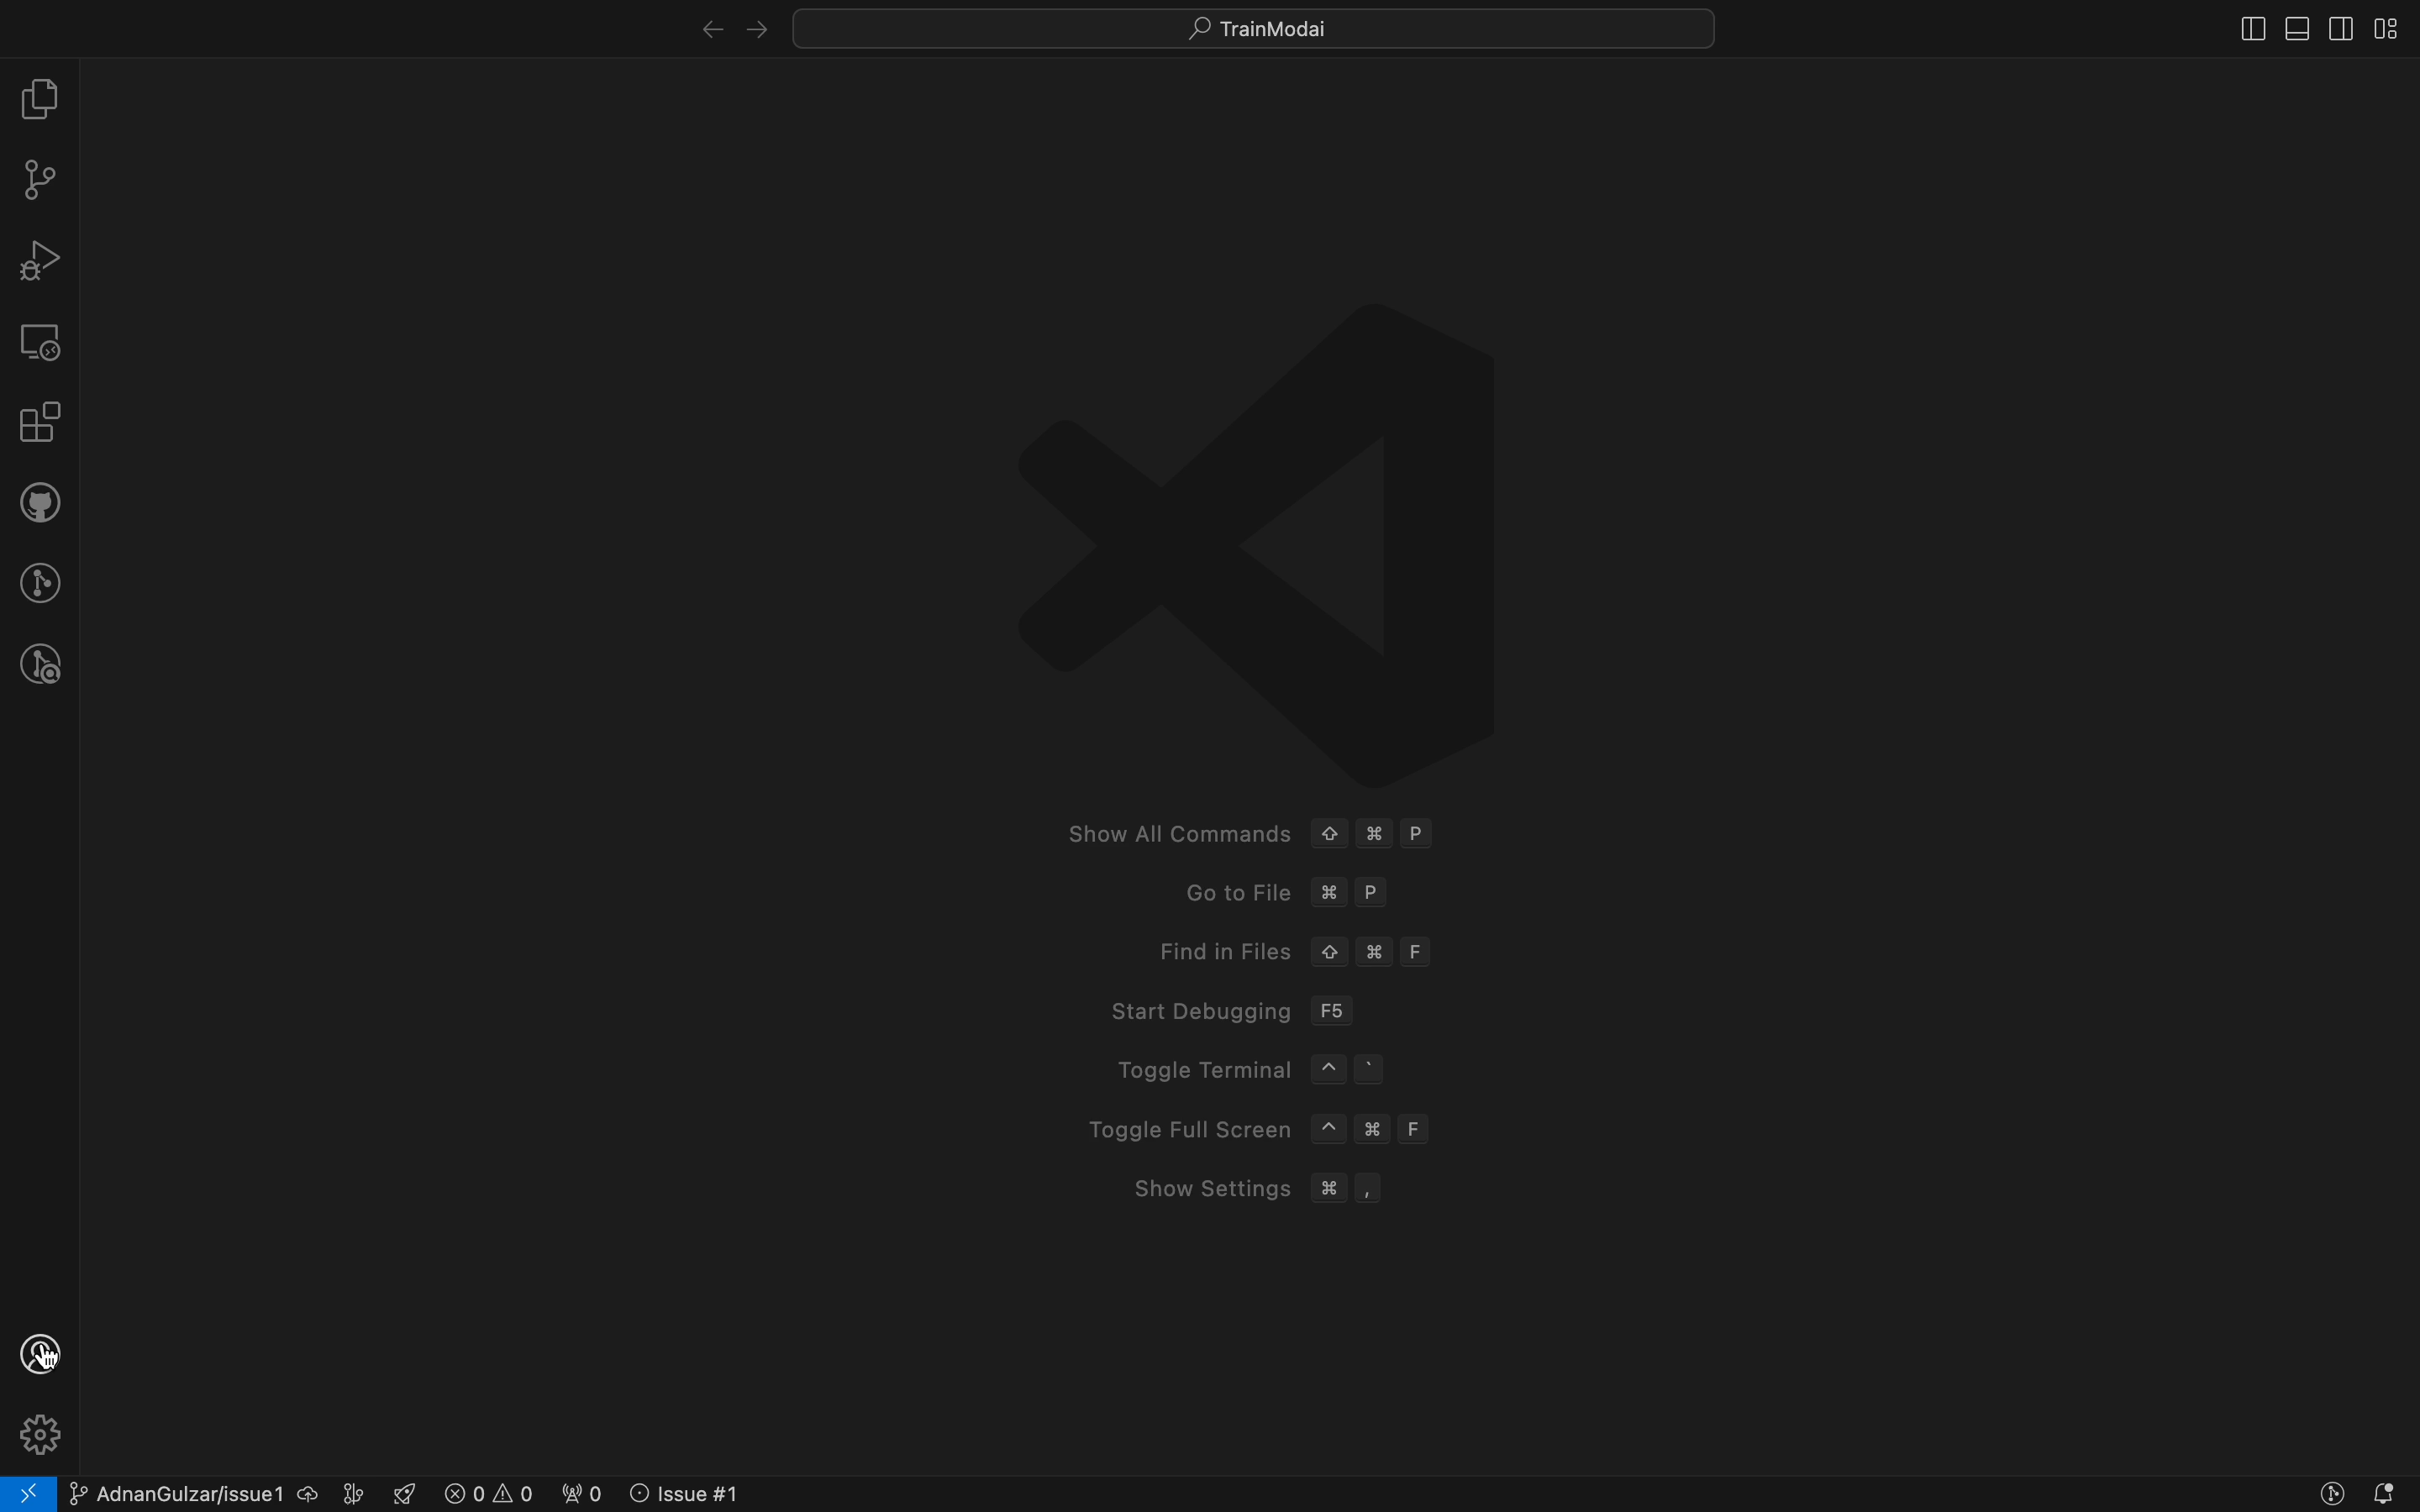 Image resolution: width=2420 pixels, height=1512 pixels. I want to click on toog;e primary bar, so click(2293, 29).